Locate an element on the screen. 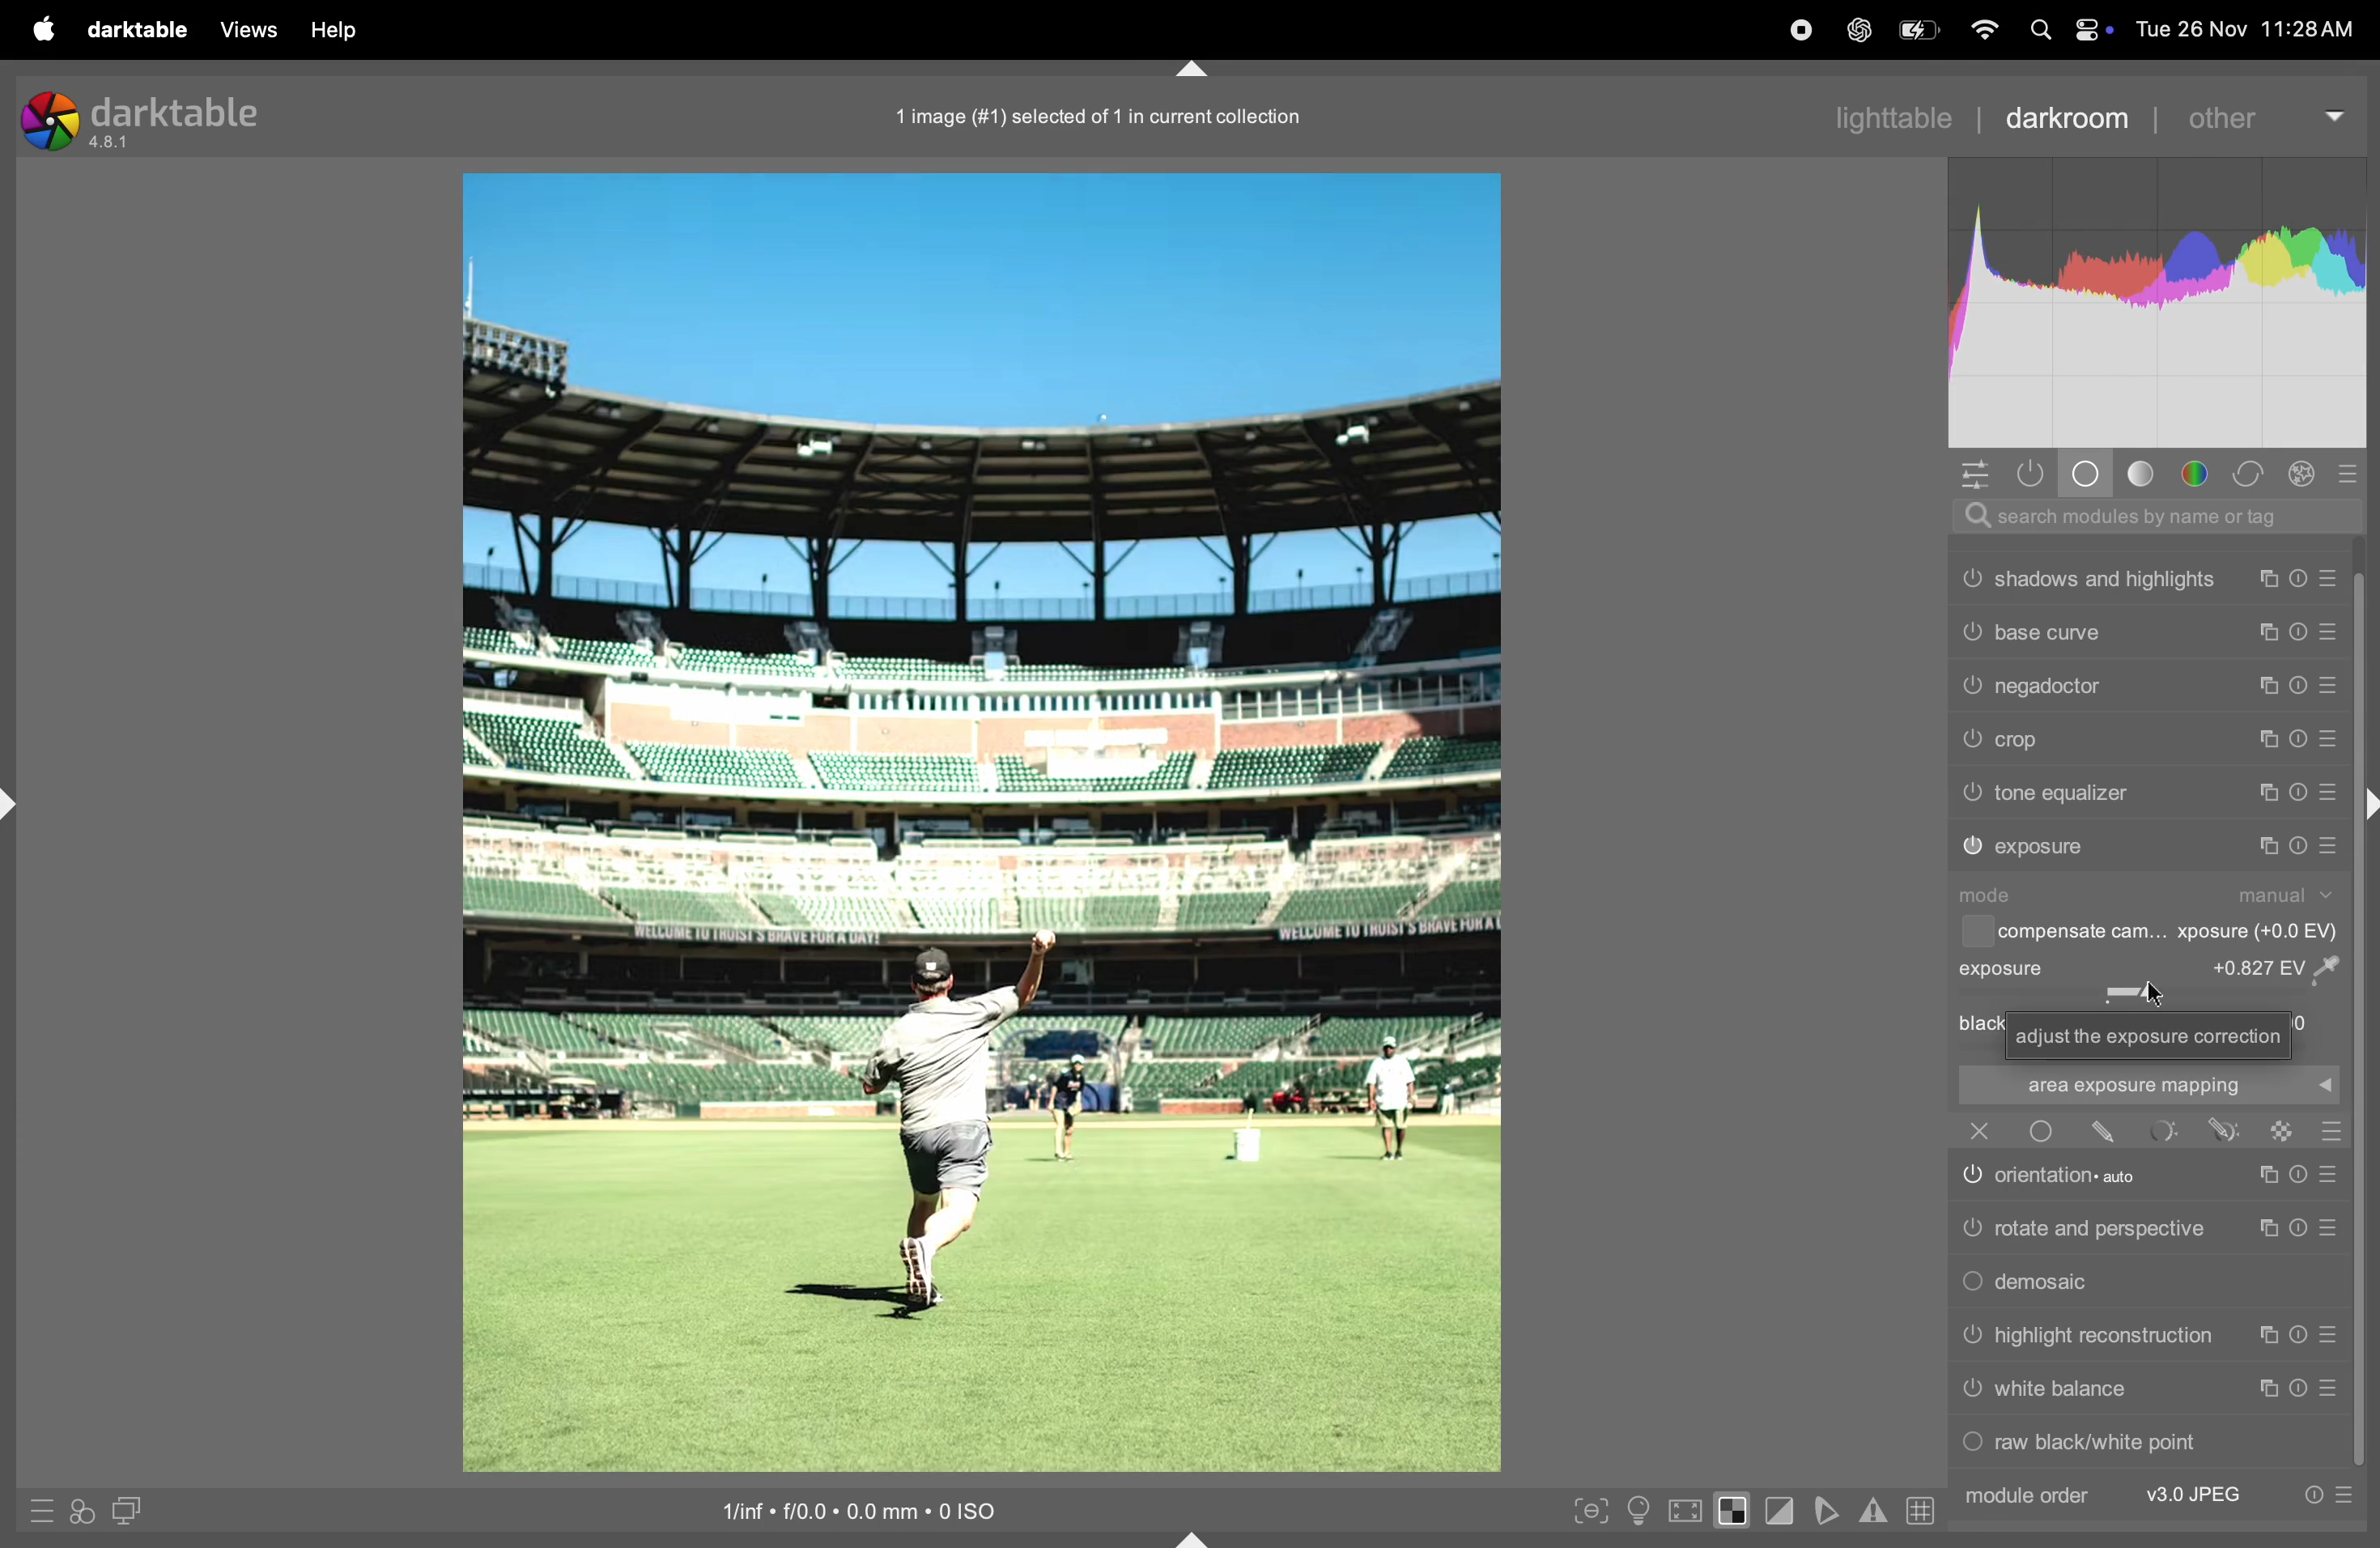 The image size is (2380, 1548). reset presets is located at coordinates (2296, 793).